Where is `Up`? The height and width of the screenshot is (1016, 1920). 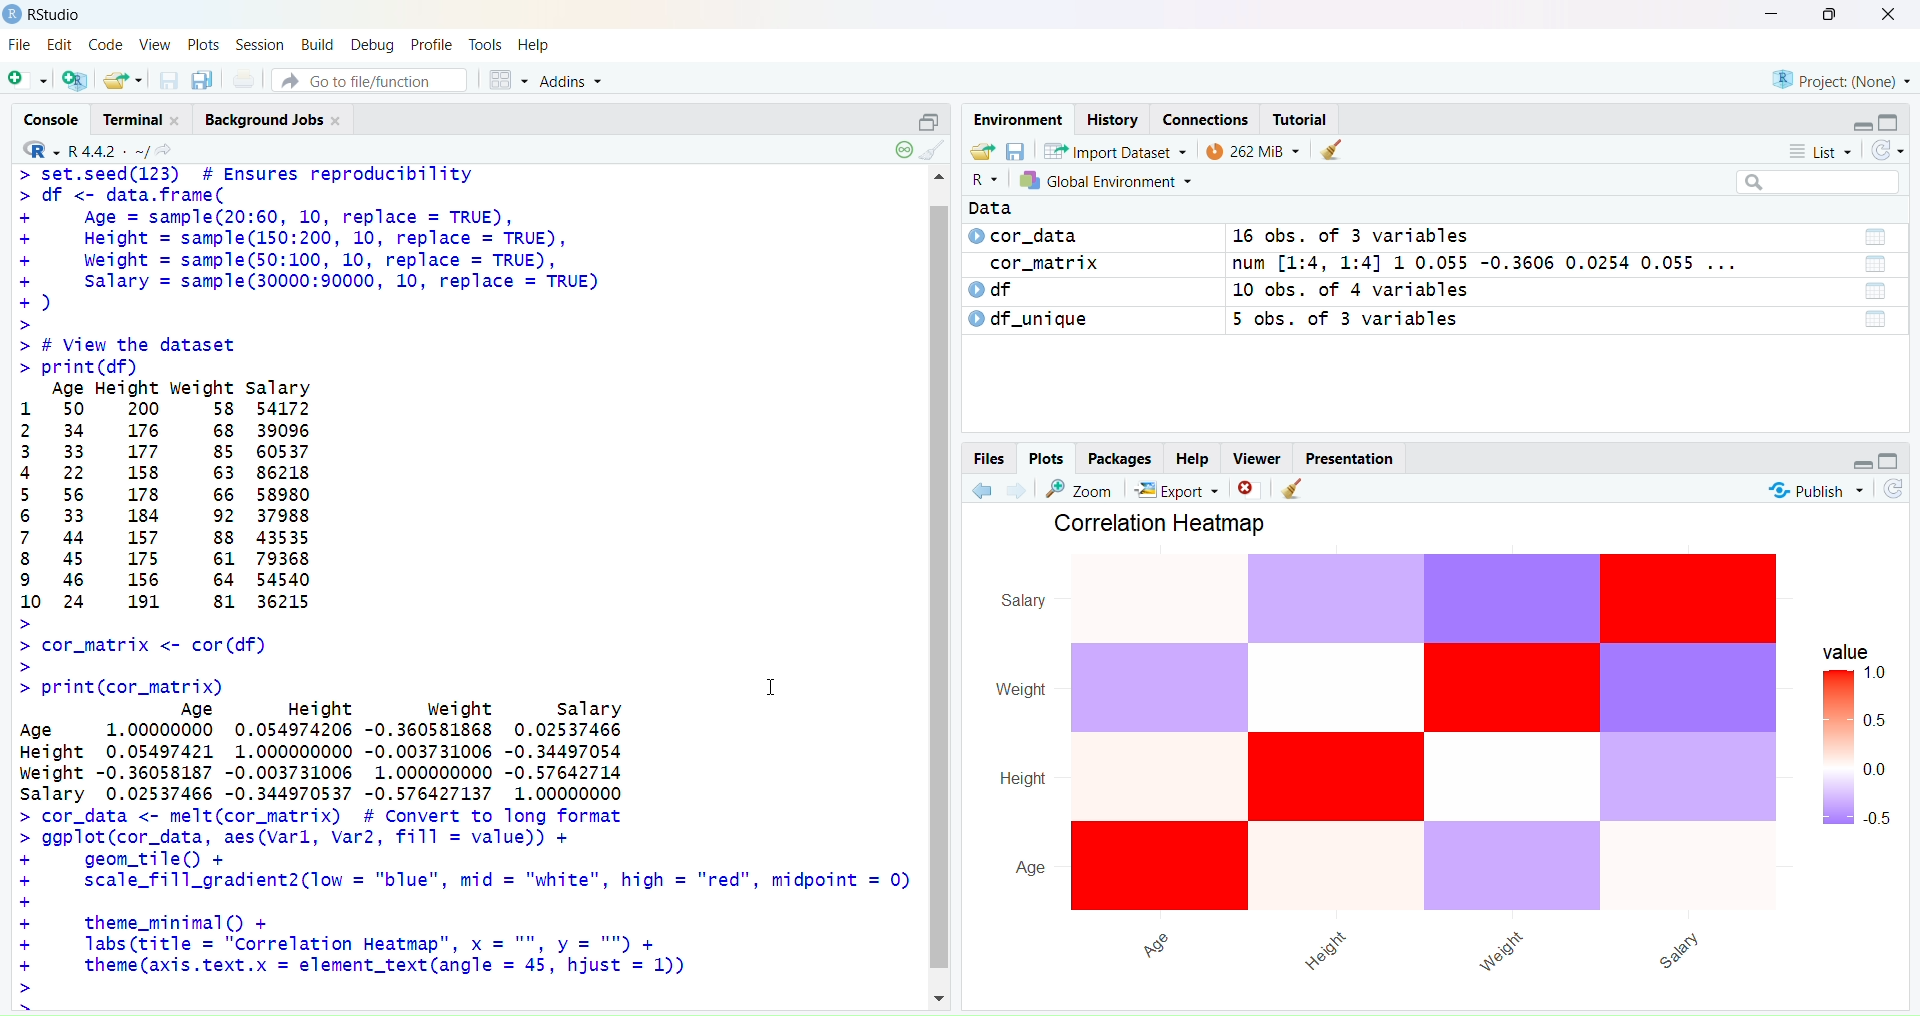
Up is located at coordinates (938, 177).